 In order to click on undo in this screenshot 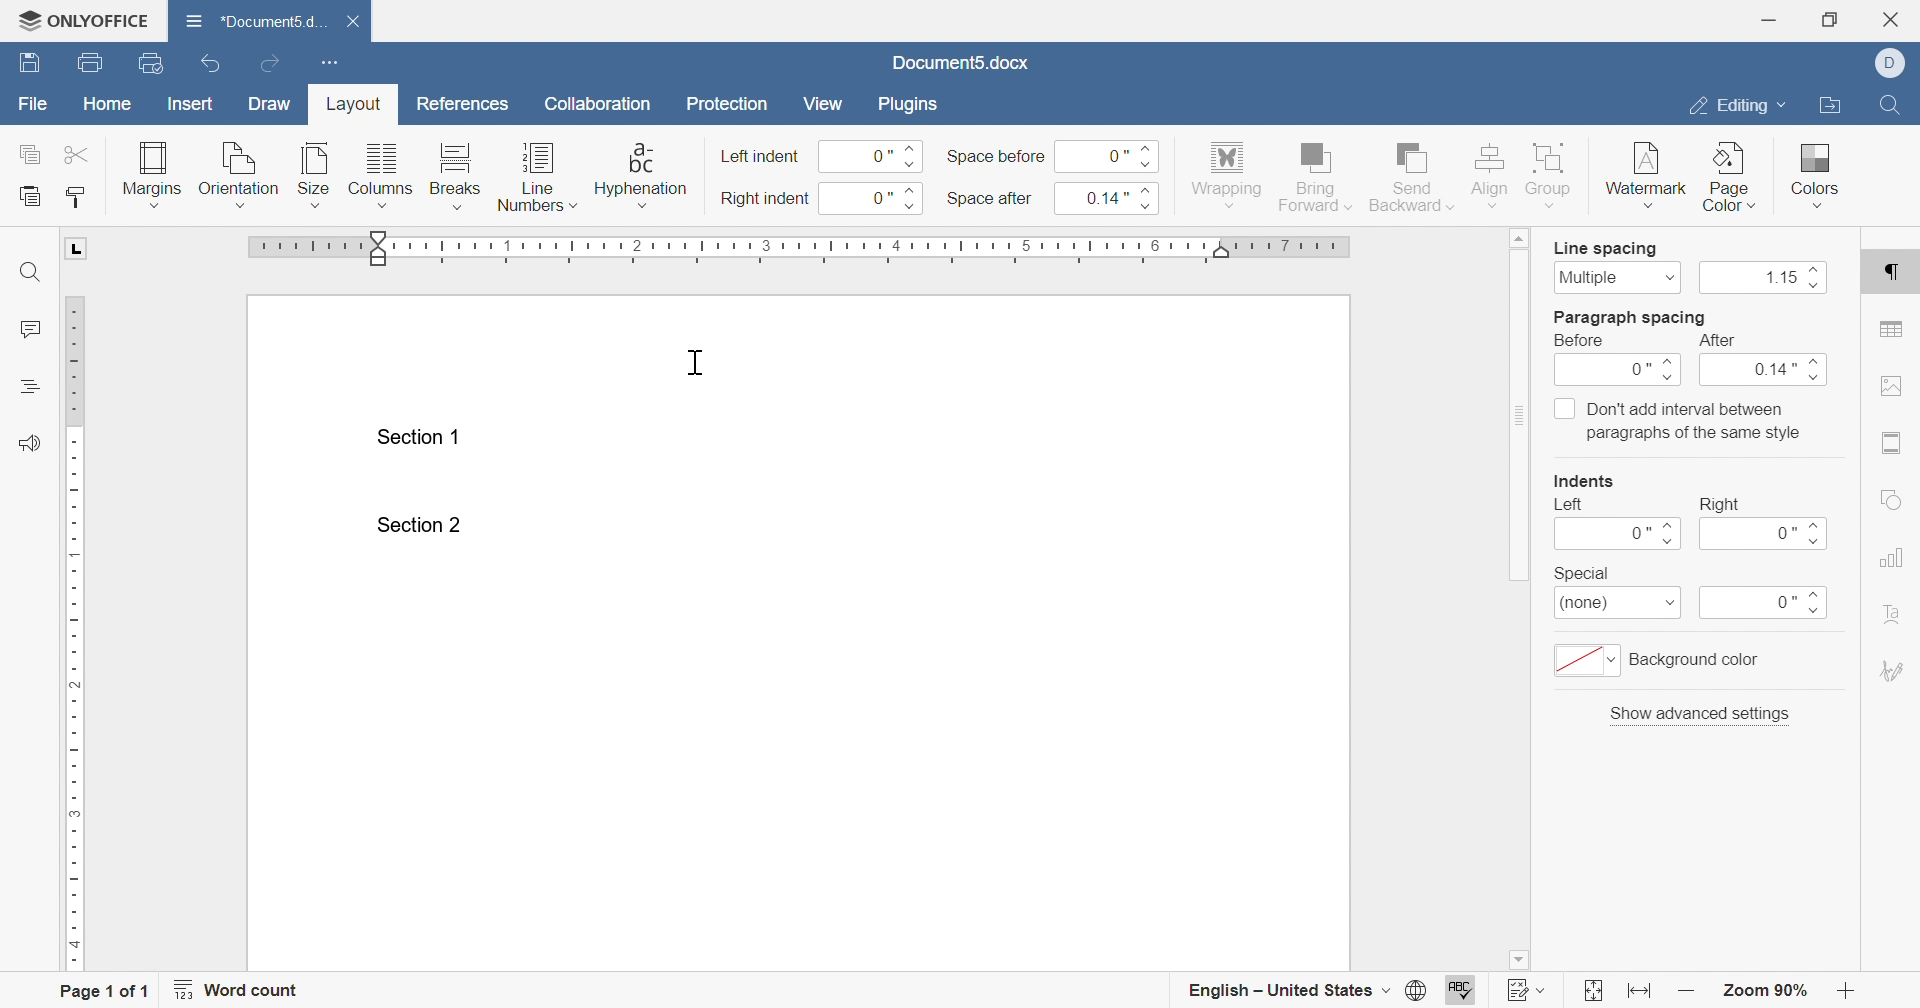, I will do `click(209, 63)`.